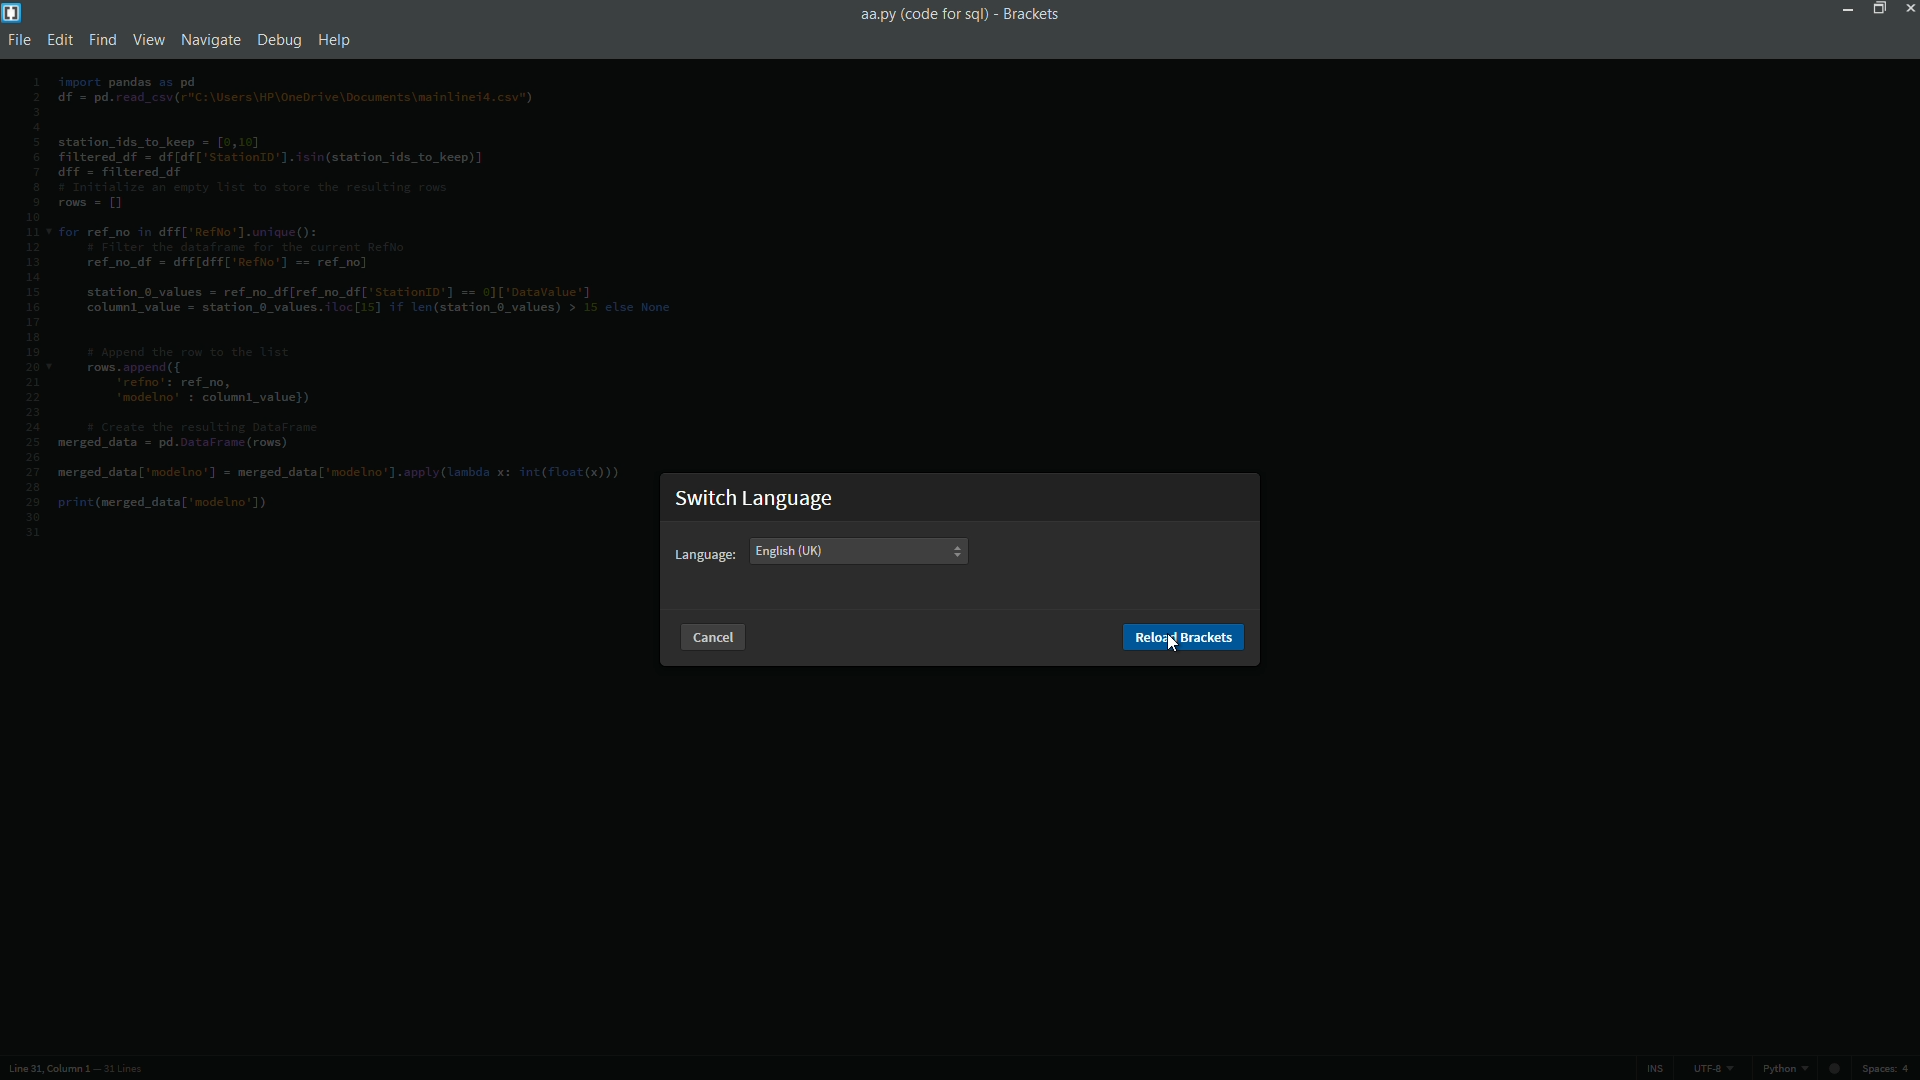  What do you see at coordinates (1031, 13) in the screenshot?
I see `app name` at bounding box center [1031, 13].